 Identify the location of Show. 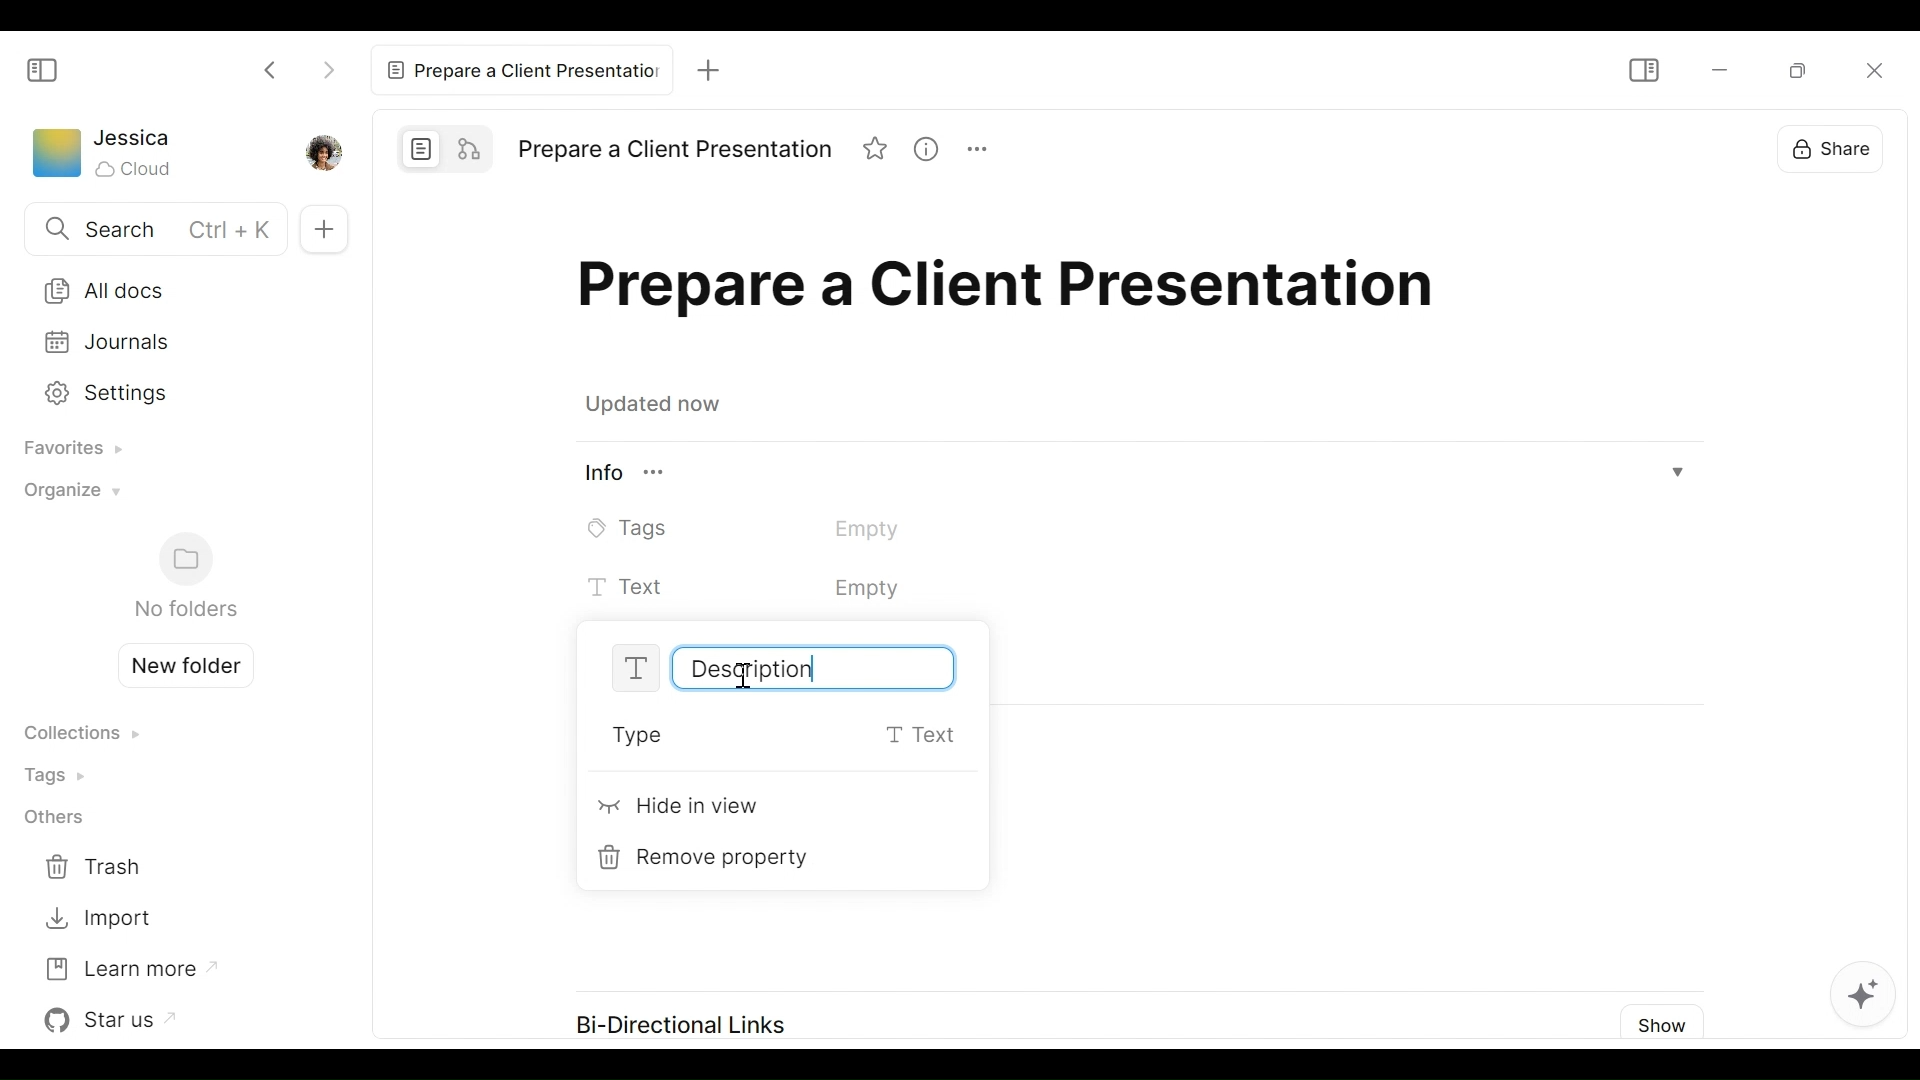
(1667, 1025).